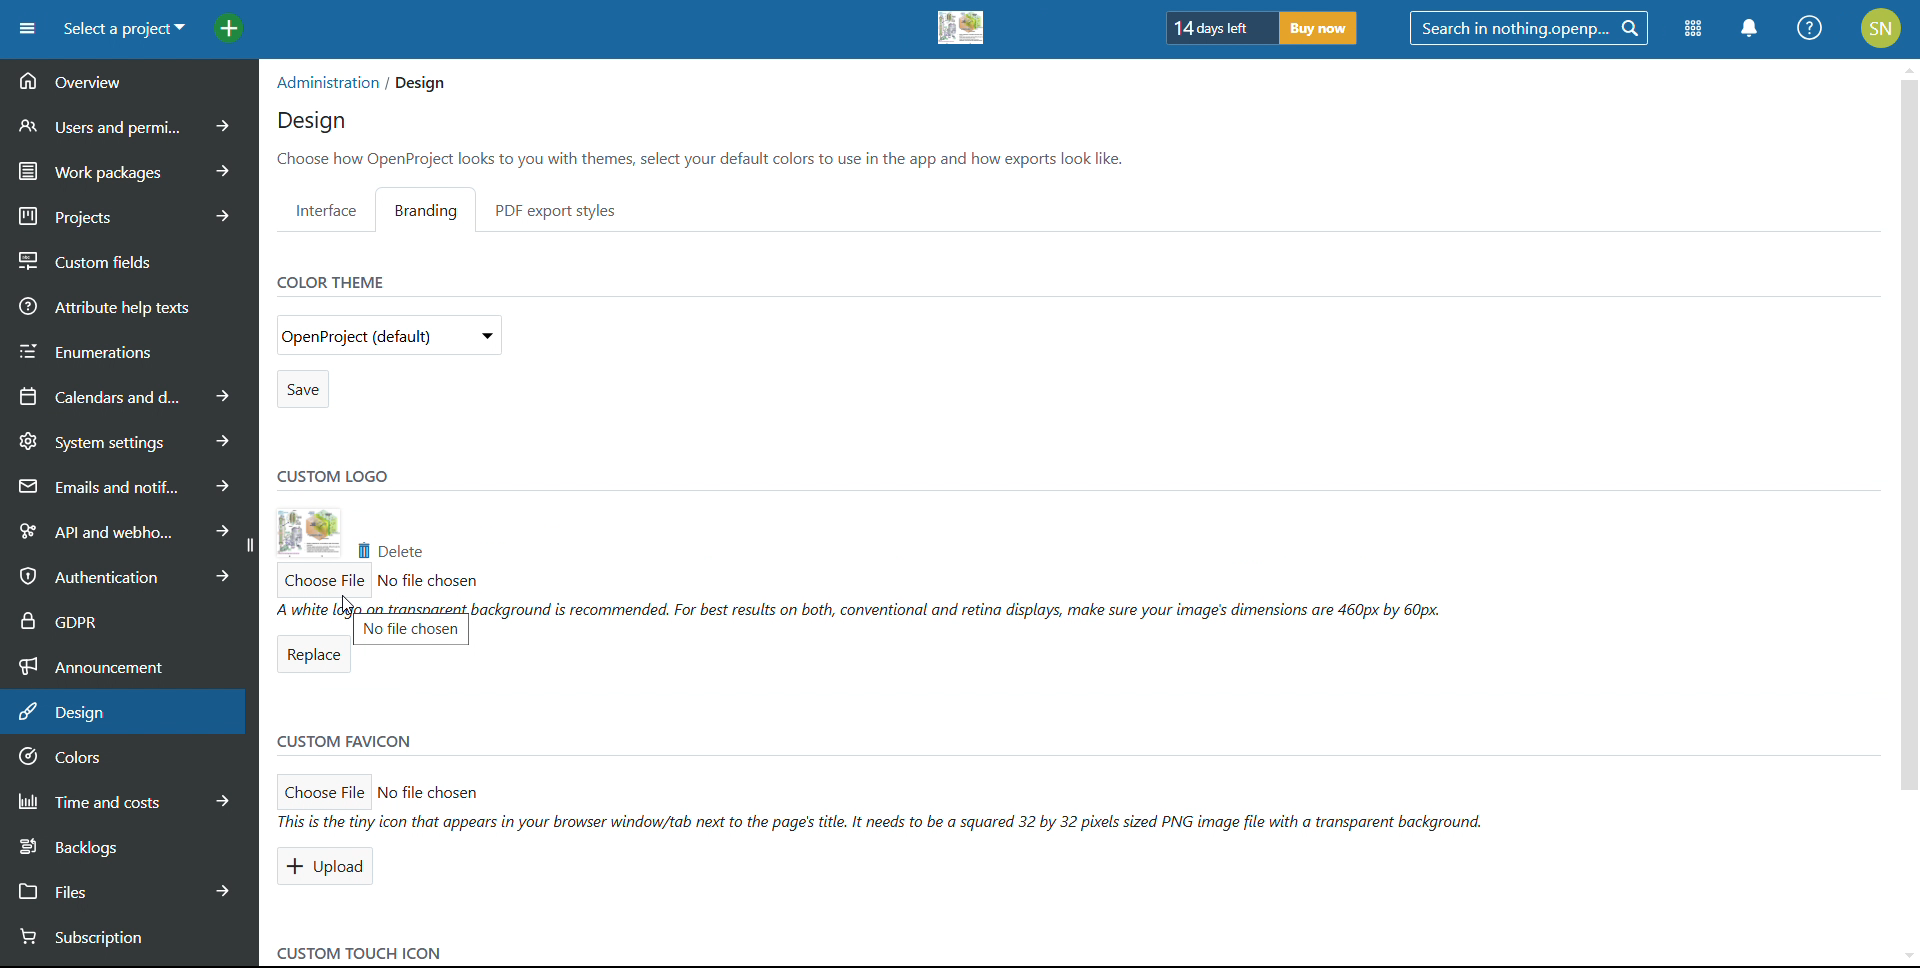 Image resolution: width=1920 pixels, height=968 pixels. I want to click on delete, so click(388, 550).